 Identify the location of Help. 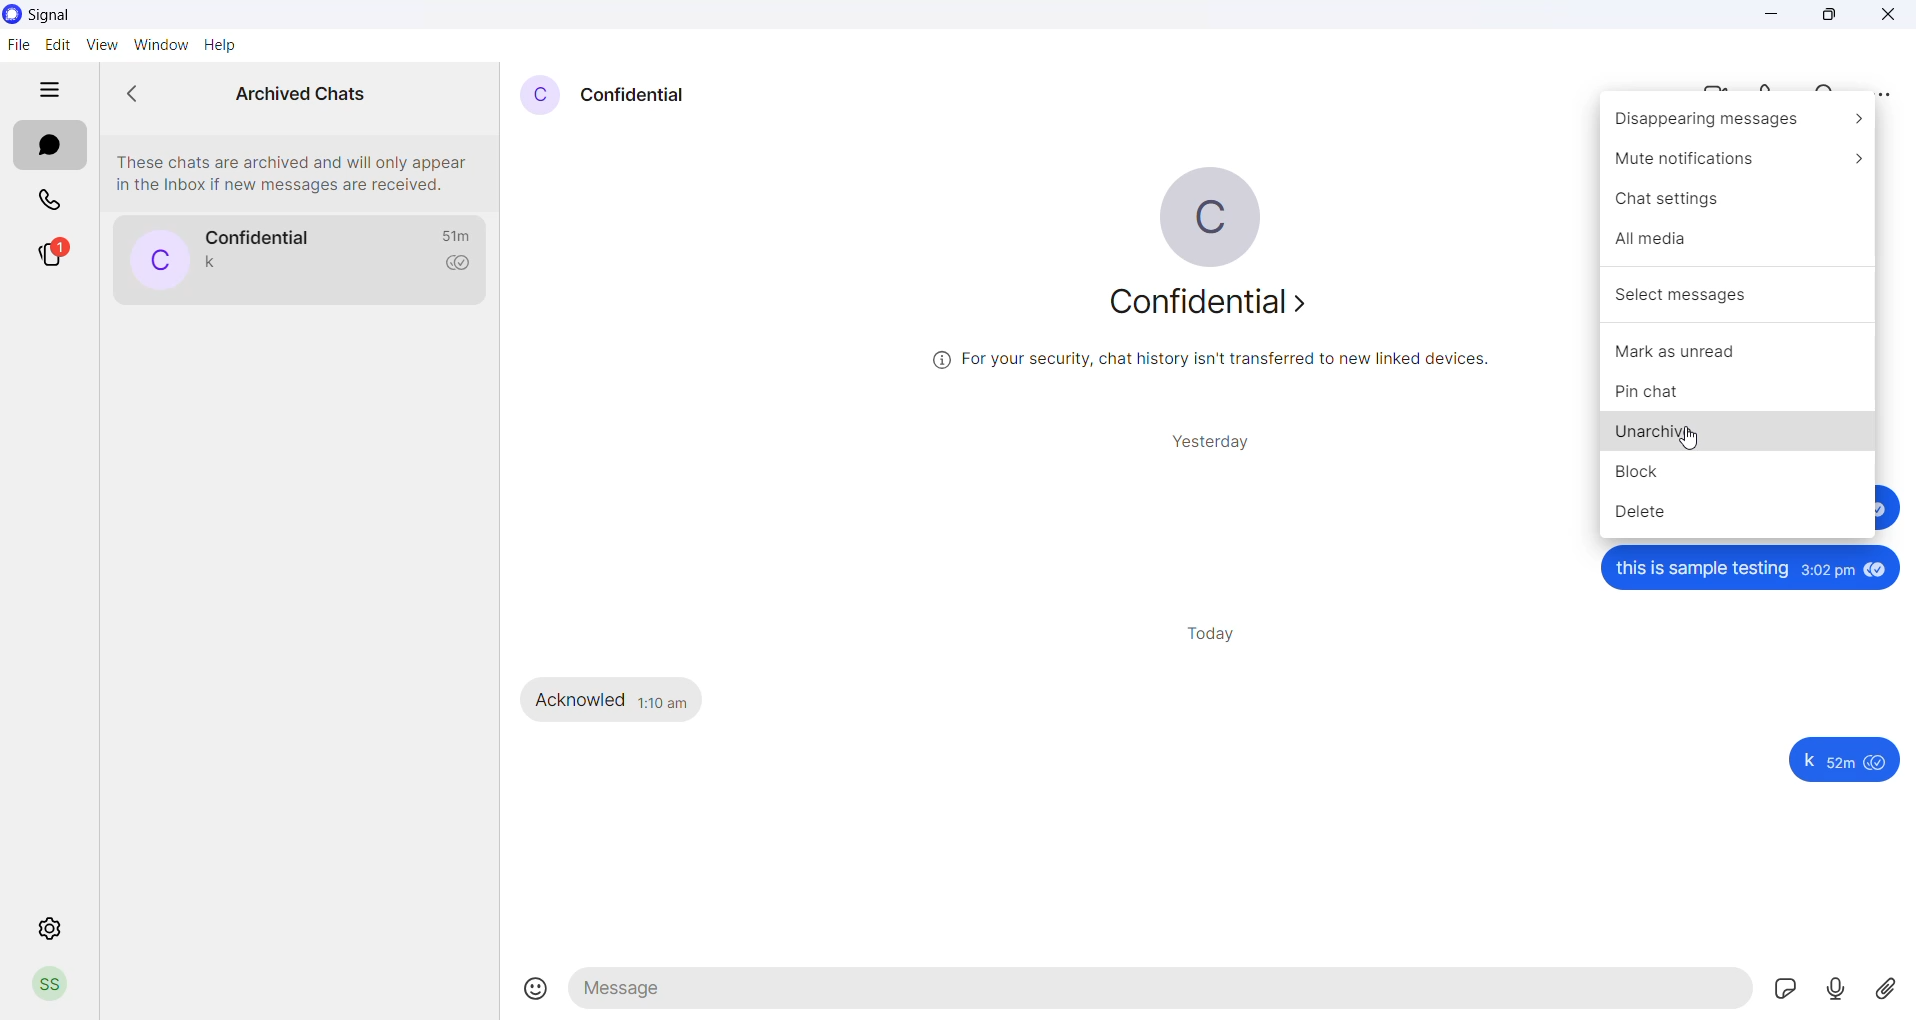
(222, 45).